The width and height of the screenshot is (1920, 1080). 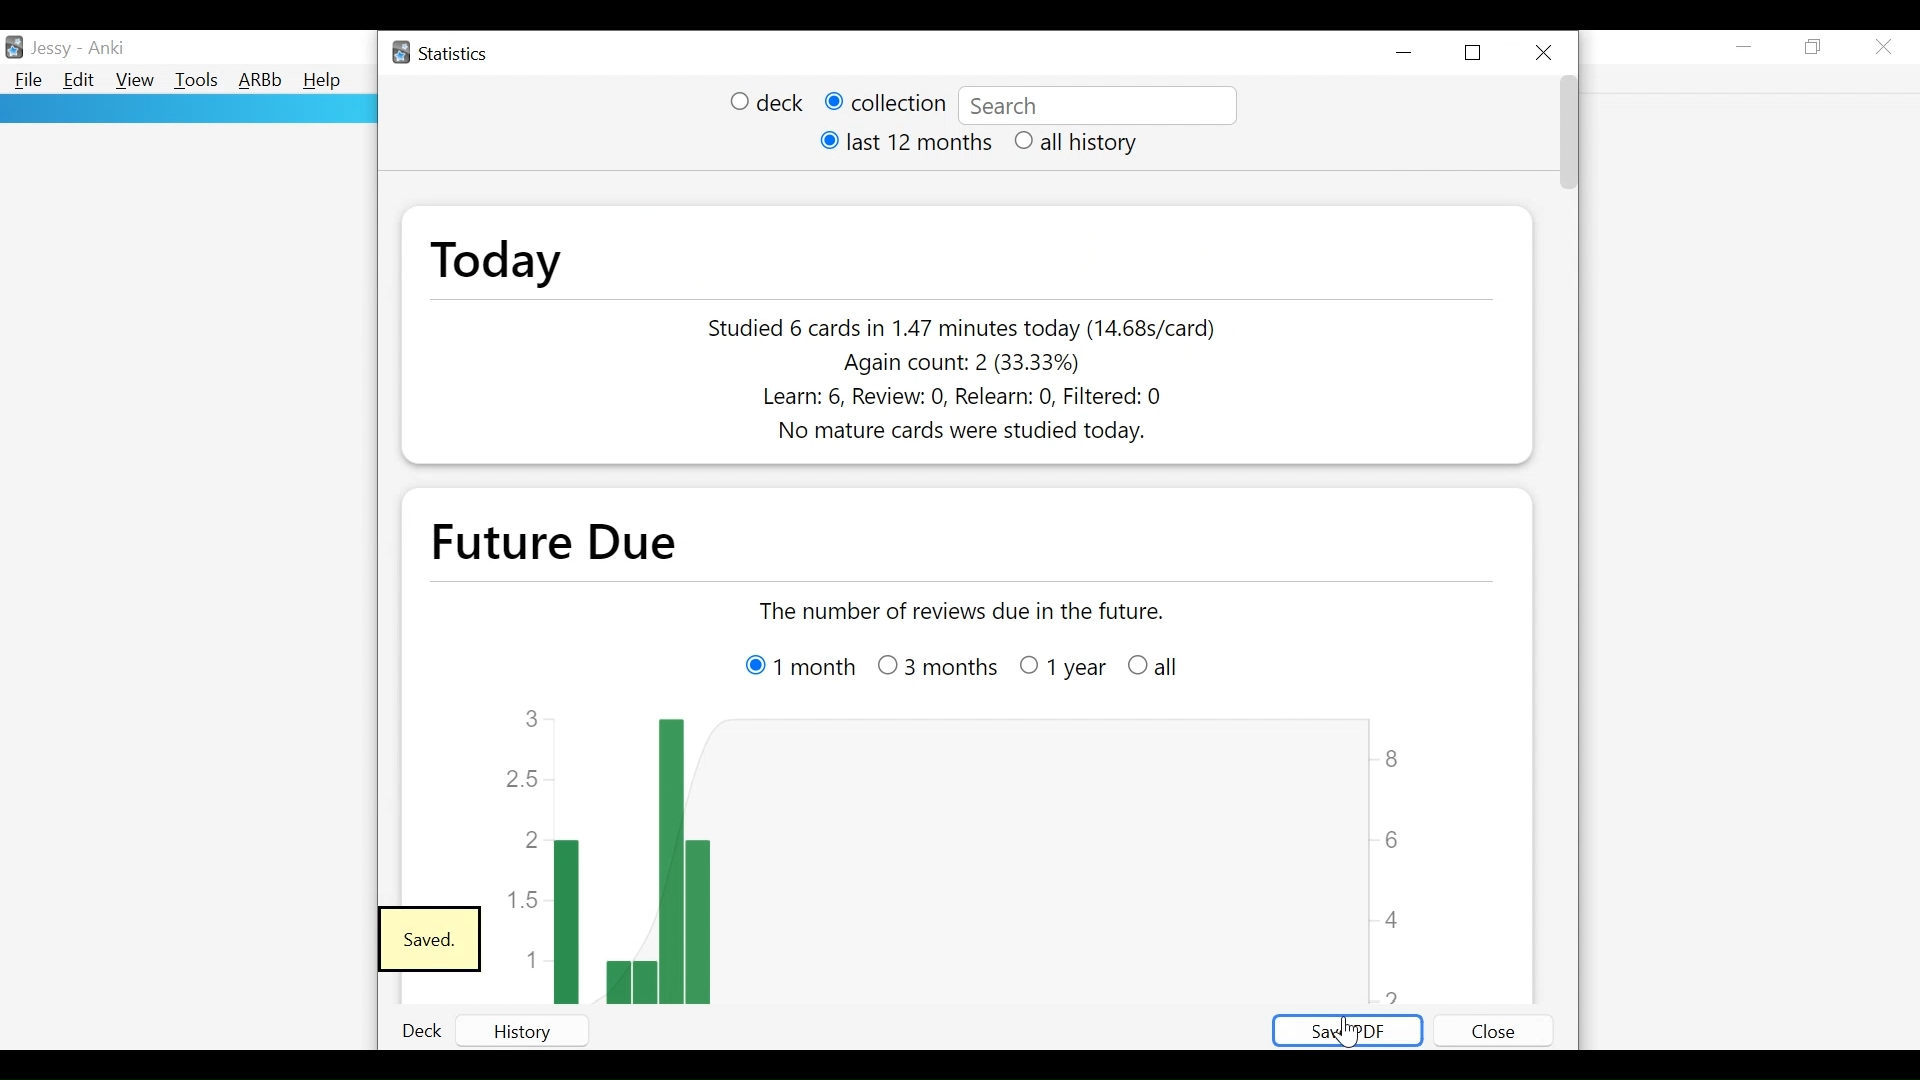 I want to click on cursor, so click(x=1346, y=1033).